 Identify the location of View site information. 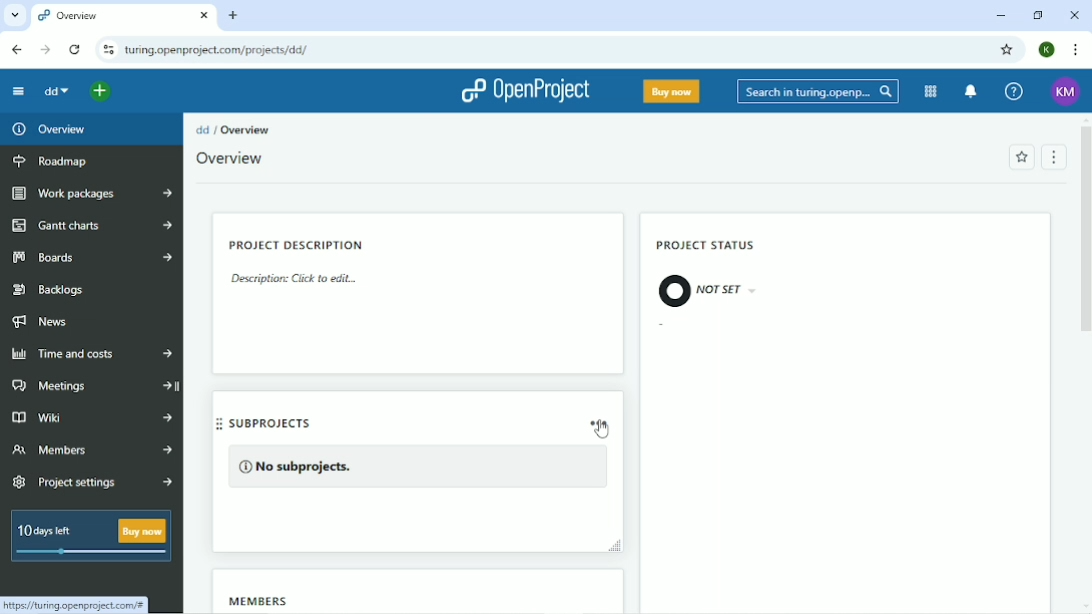
(107, 50).